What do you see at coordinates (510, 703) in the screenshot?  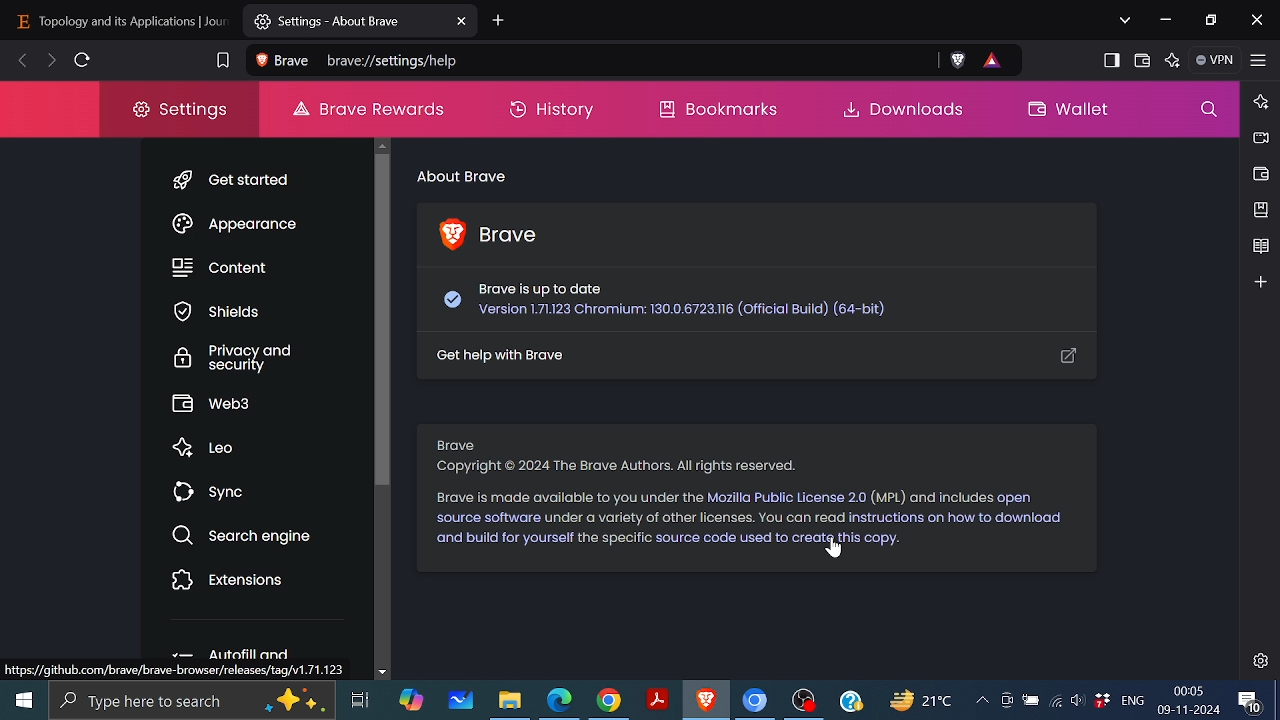 I see `Files` at bounding box center [510, 703].